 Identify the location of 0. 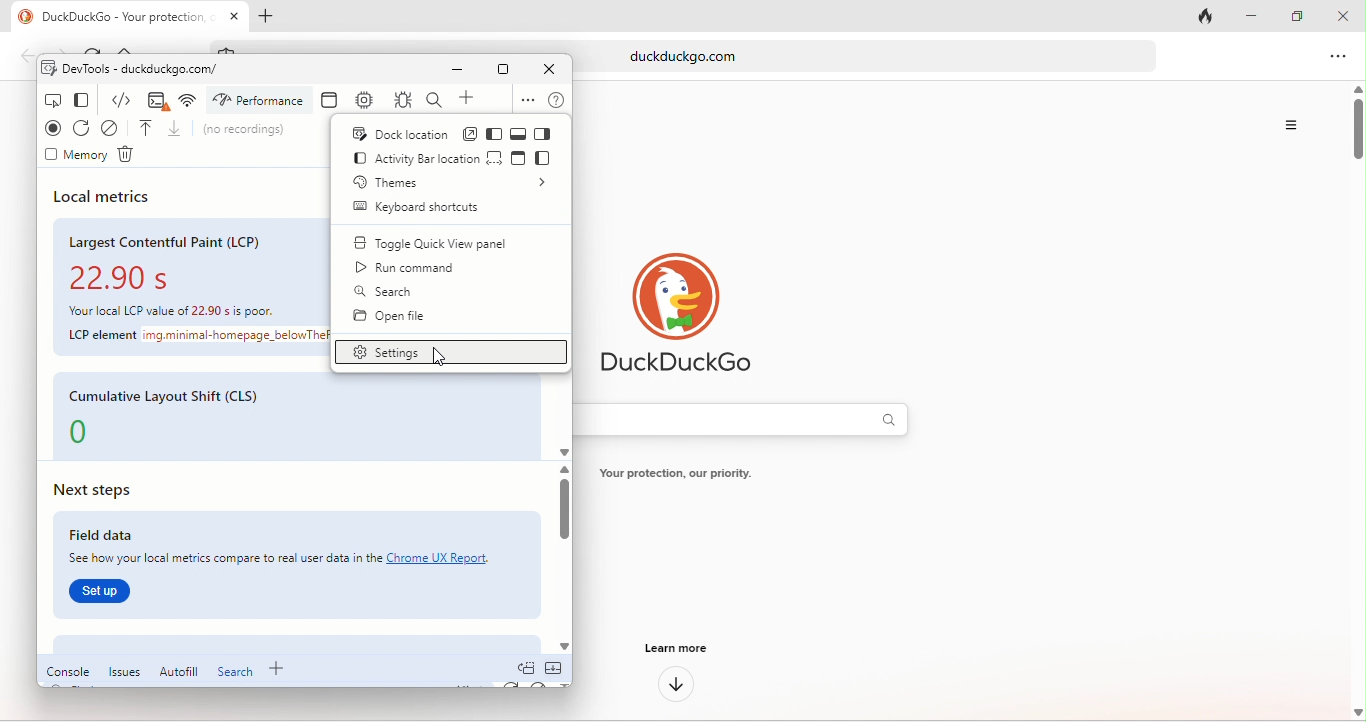
(92, 434).